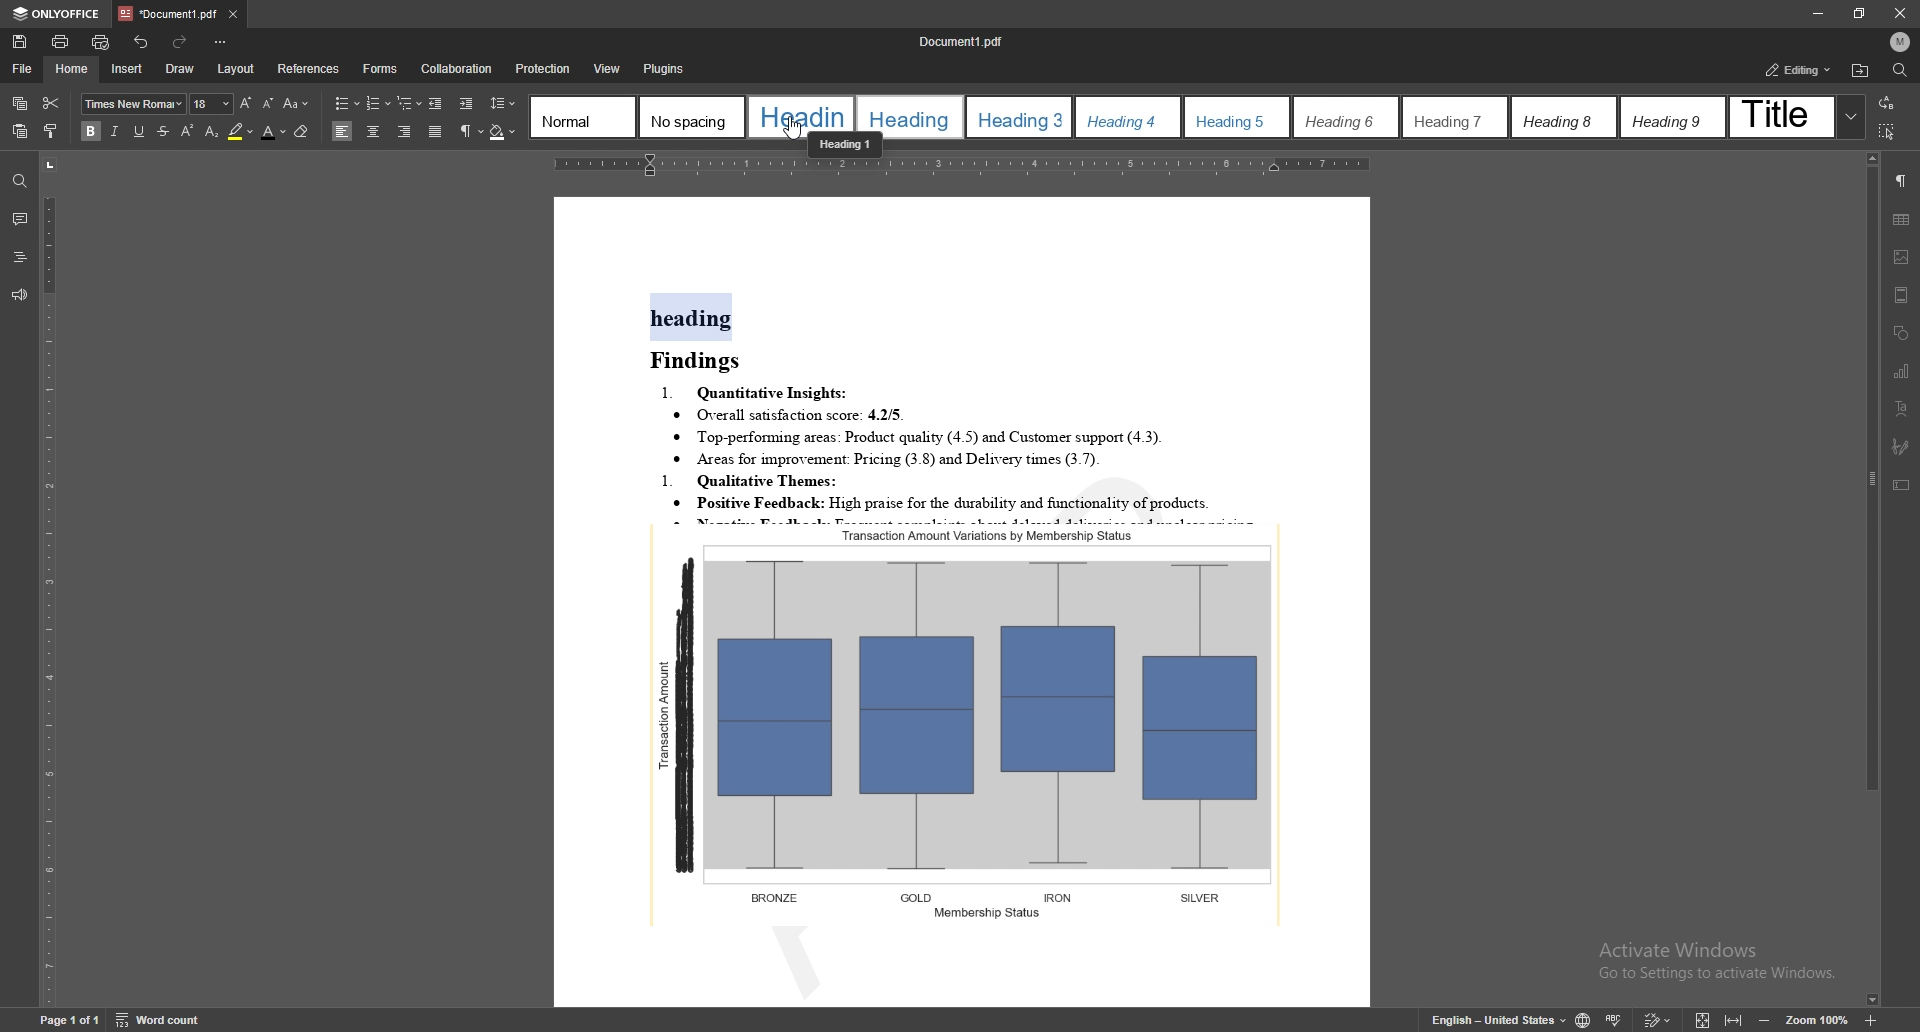  Describe the element at coordinates (1701, 1022) in the screenshot. I see `fit to screen` at that location.